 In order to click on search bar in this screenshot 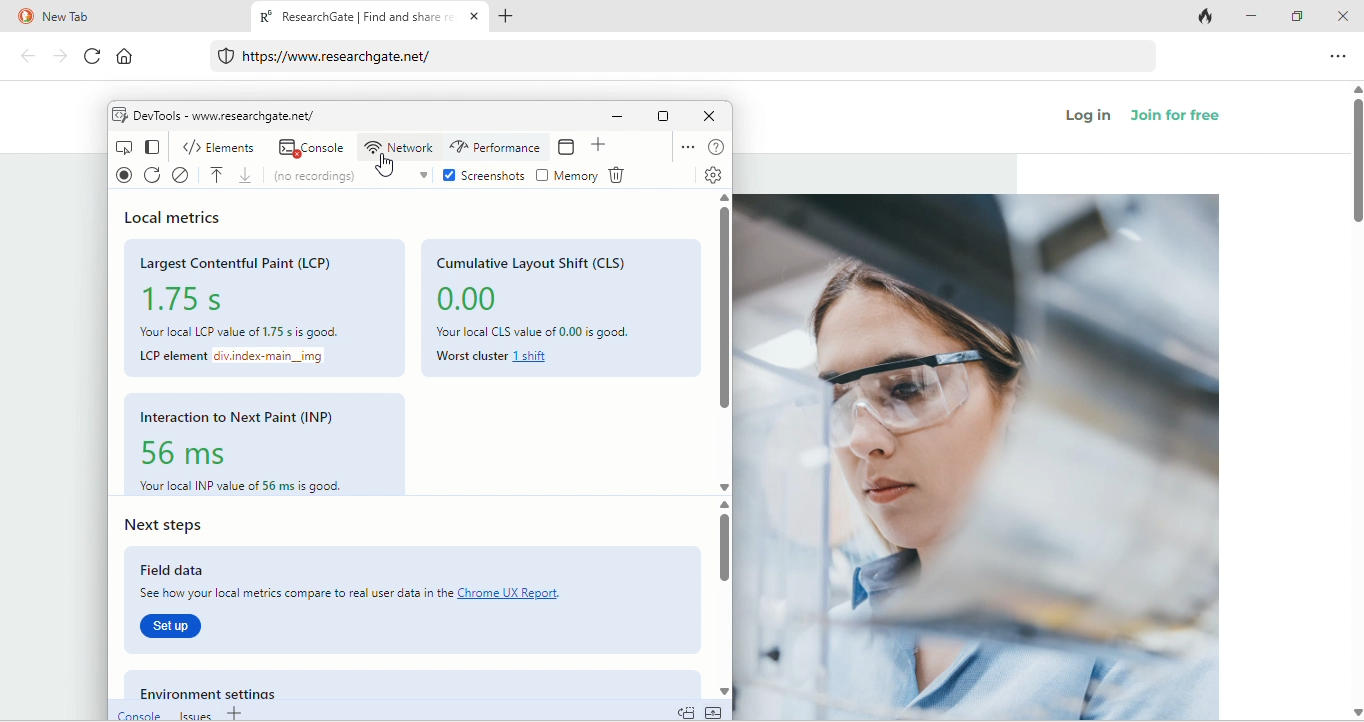, I will do `click(685, 58)`.